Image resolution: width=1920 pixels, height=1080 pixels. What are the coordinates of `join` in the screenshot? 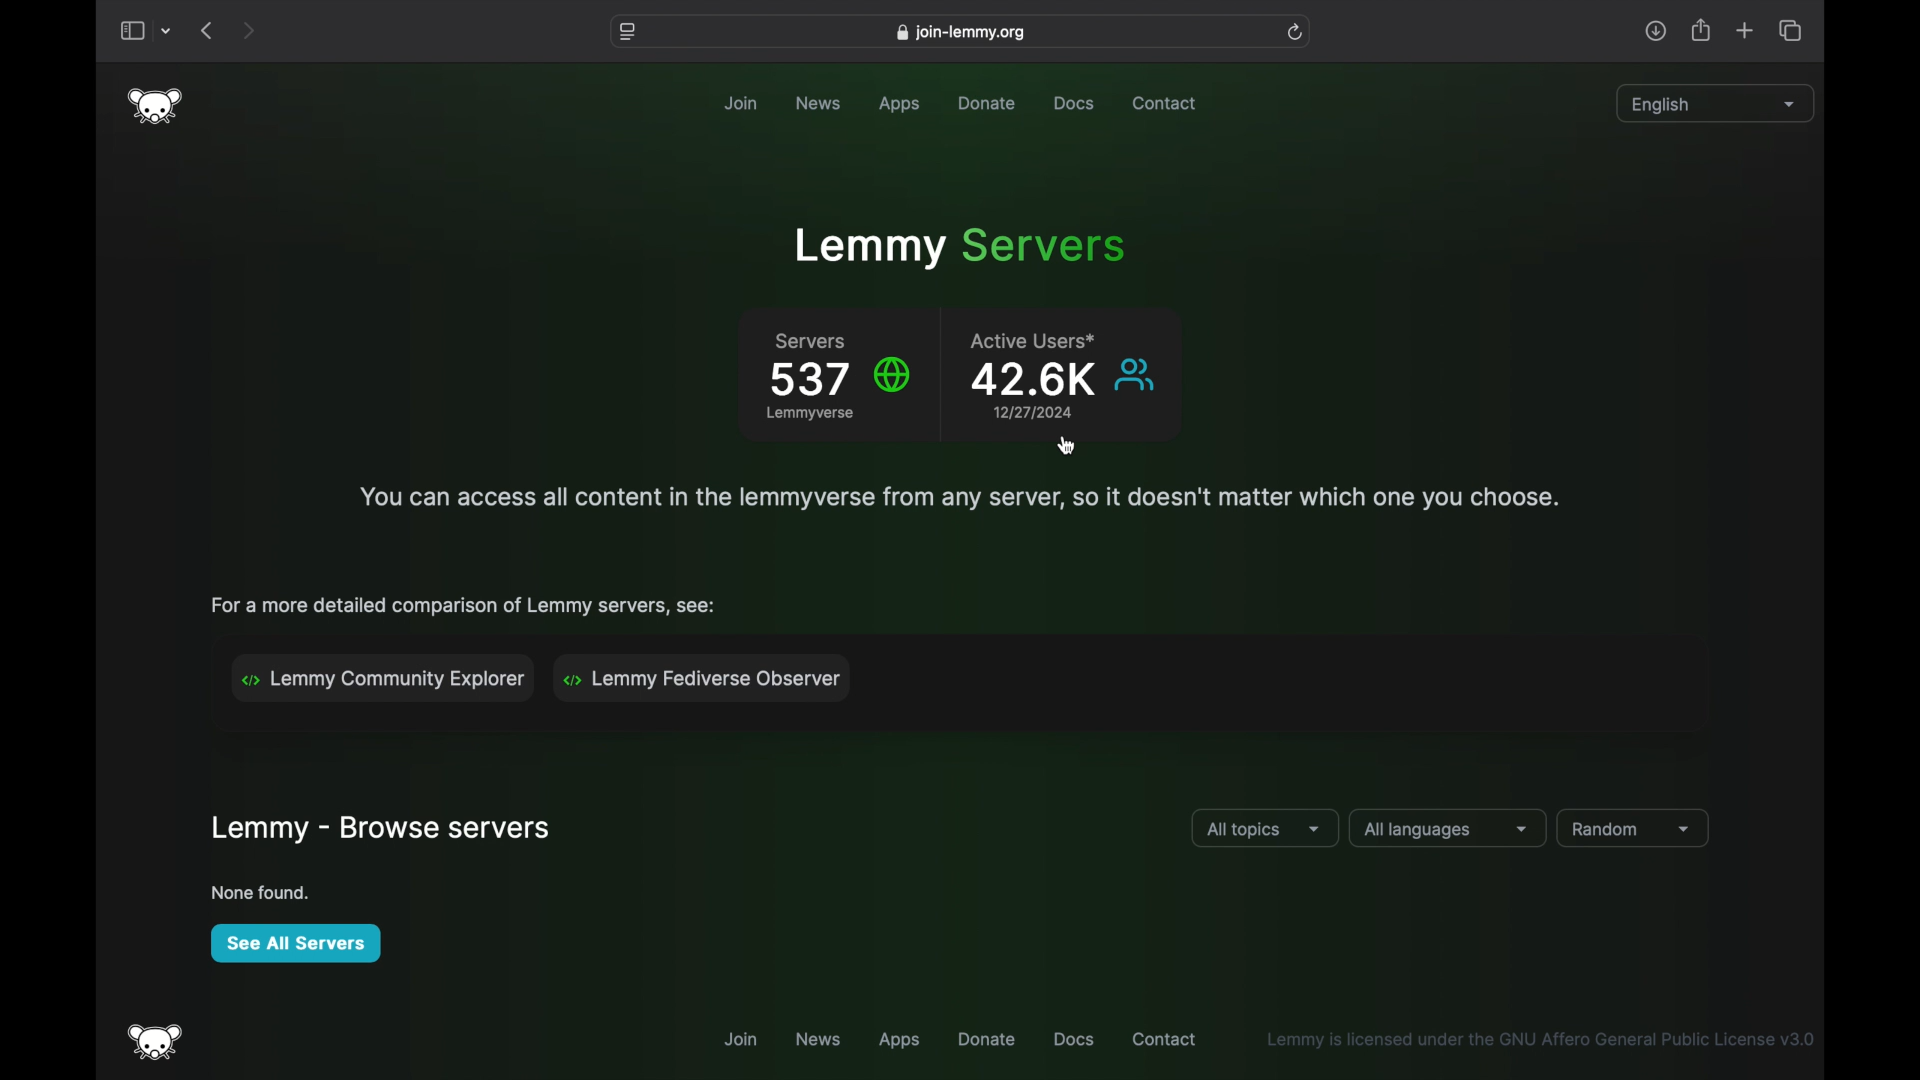 It's located at (740, 103).